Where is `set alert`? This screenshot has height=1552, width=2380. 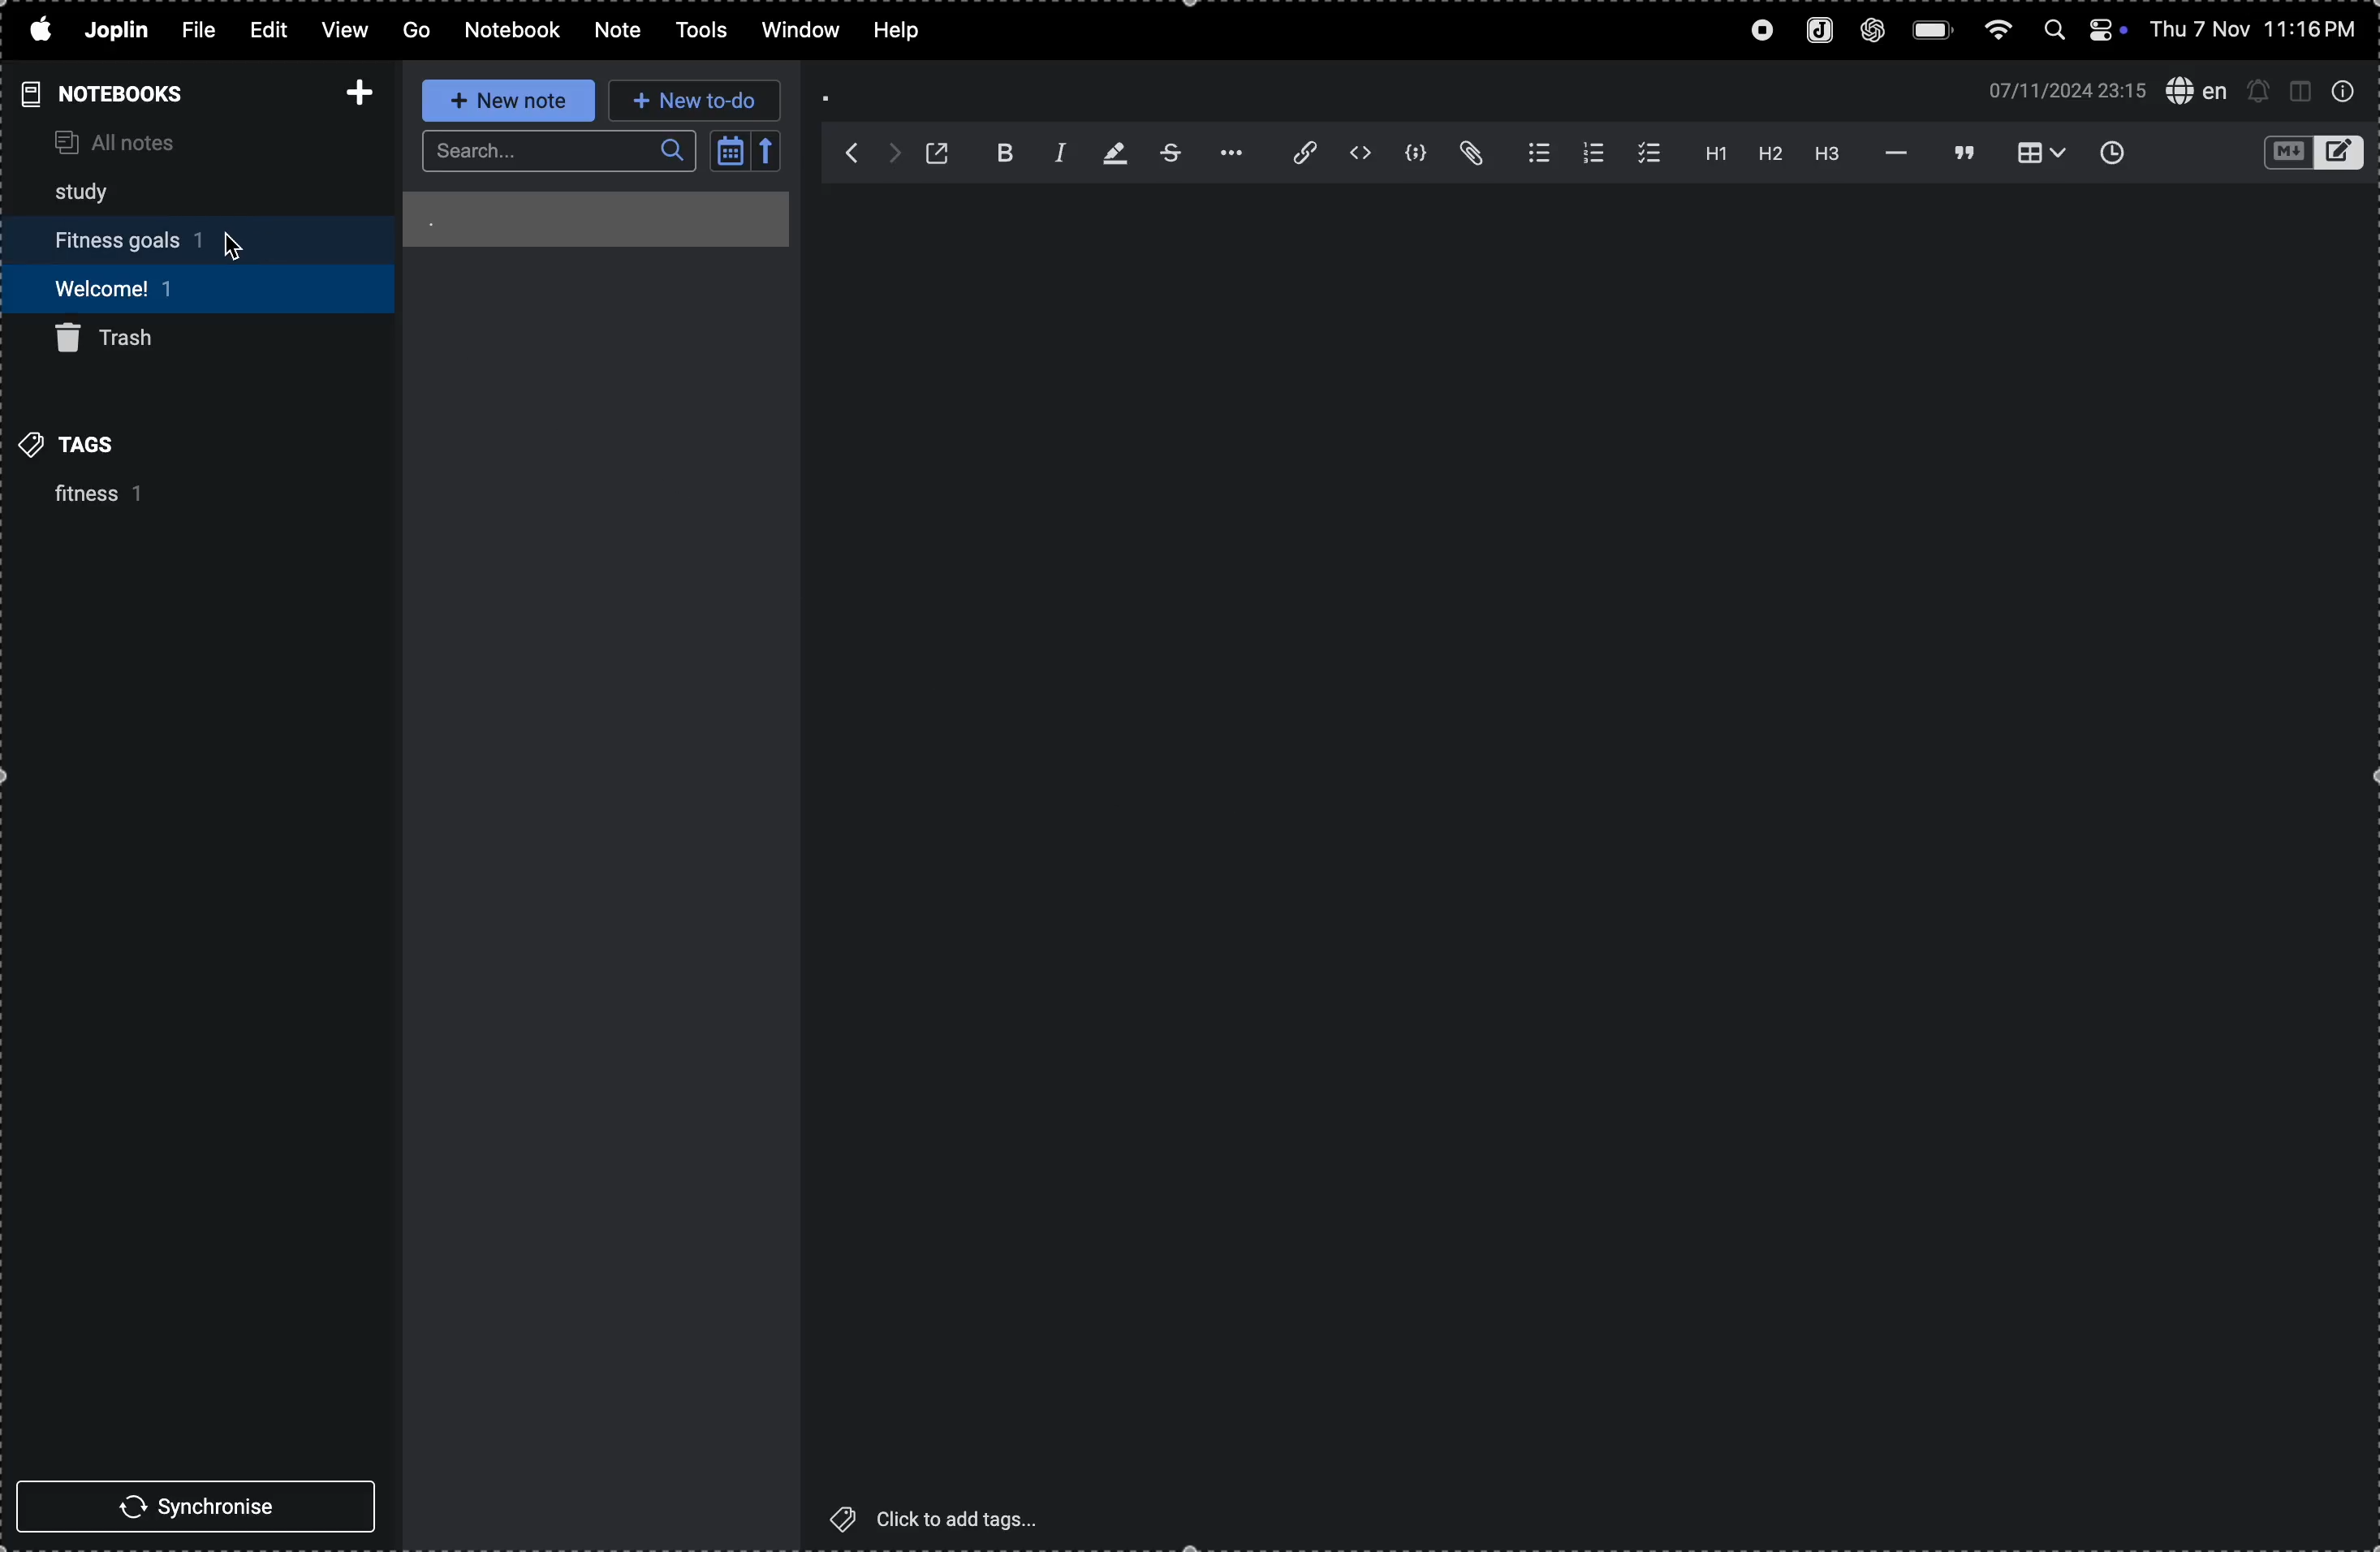 set alert is located at coordinates (2259, 91).